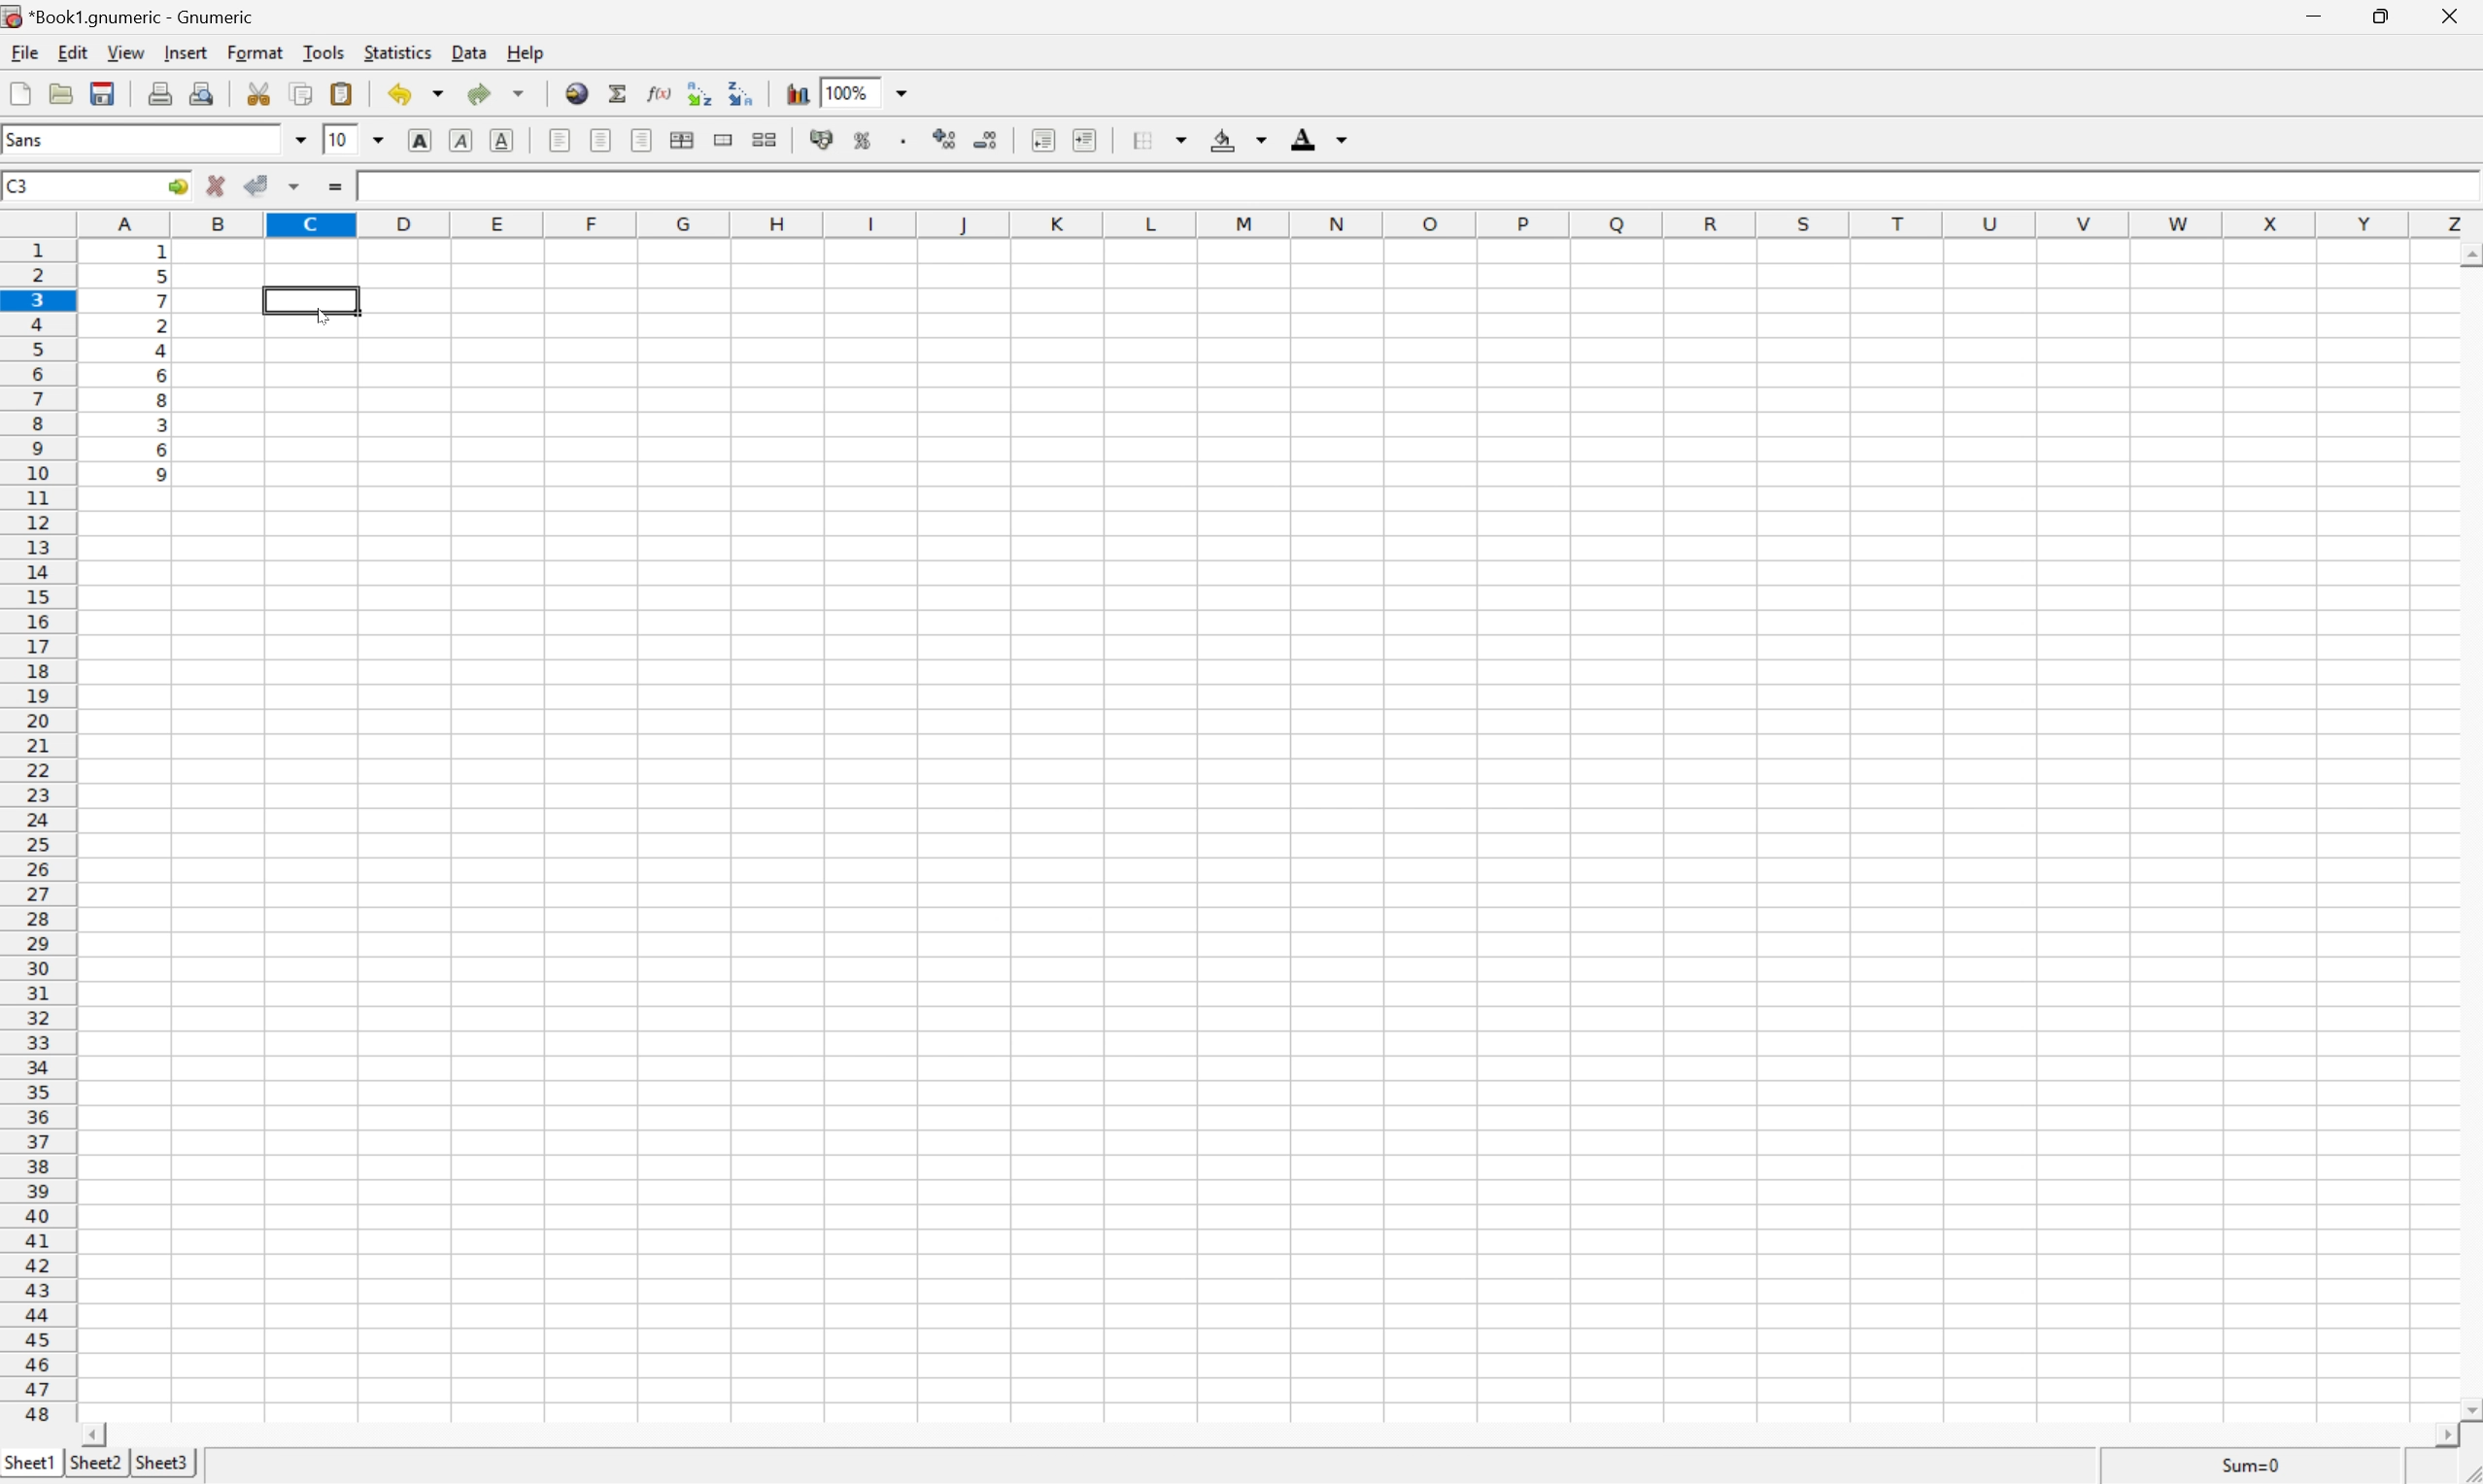  Describe the element at coordinates (1159, 140) in the screenshot. I see `borders` at that location.